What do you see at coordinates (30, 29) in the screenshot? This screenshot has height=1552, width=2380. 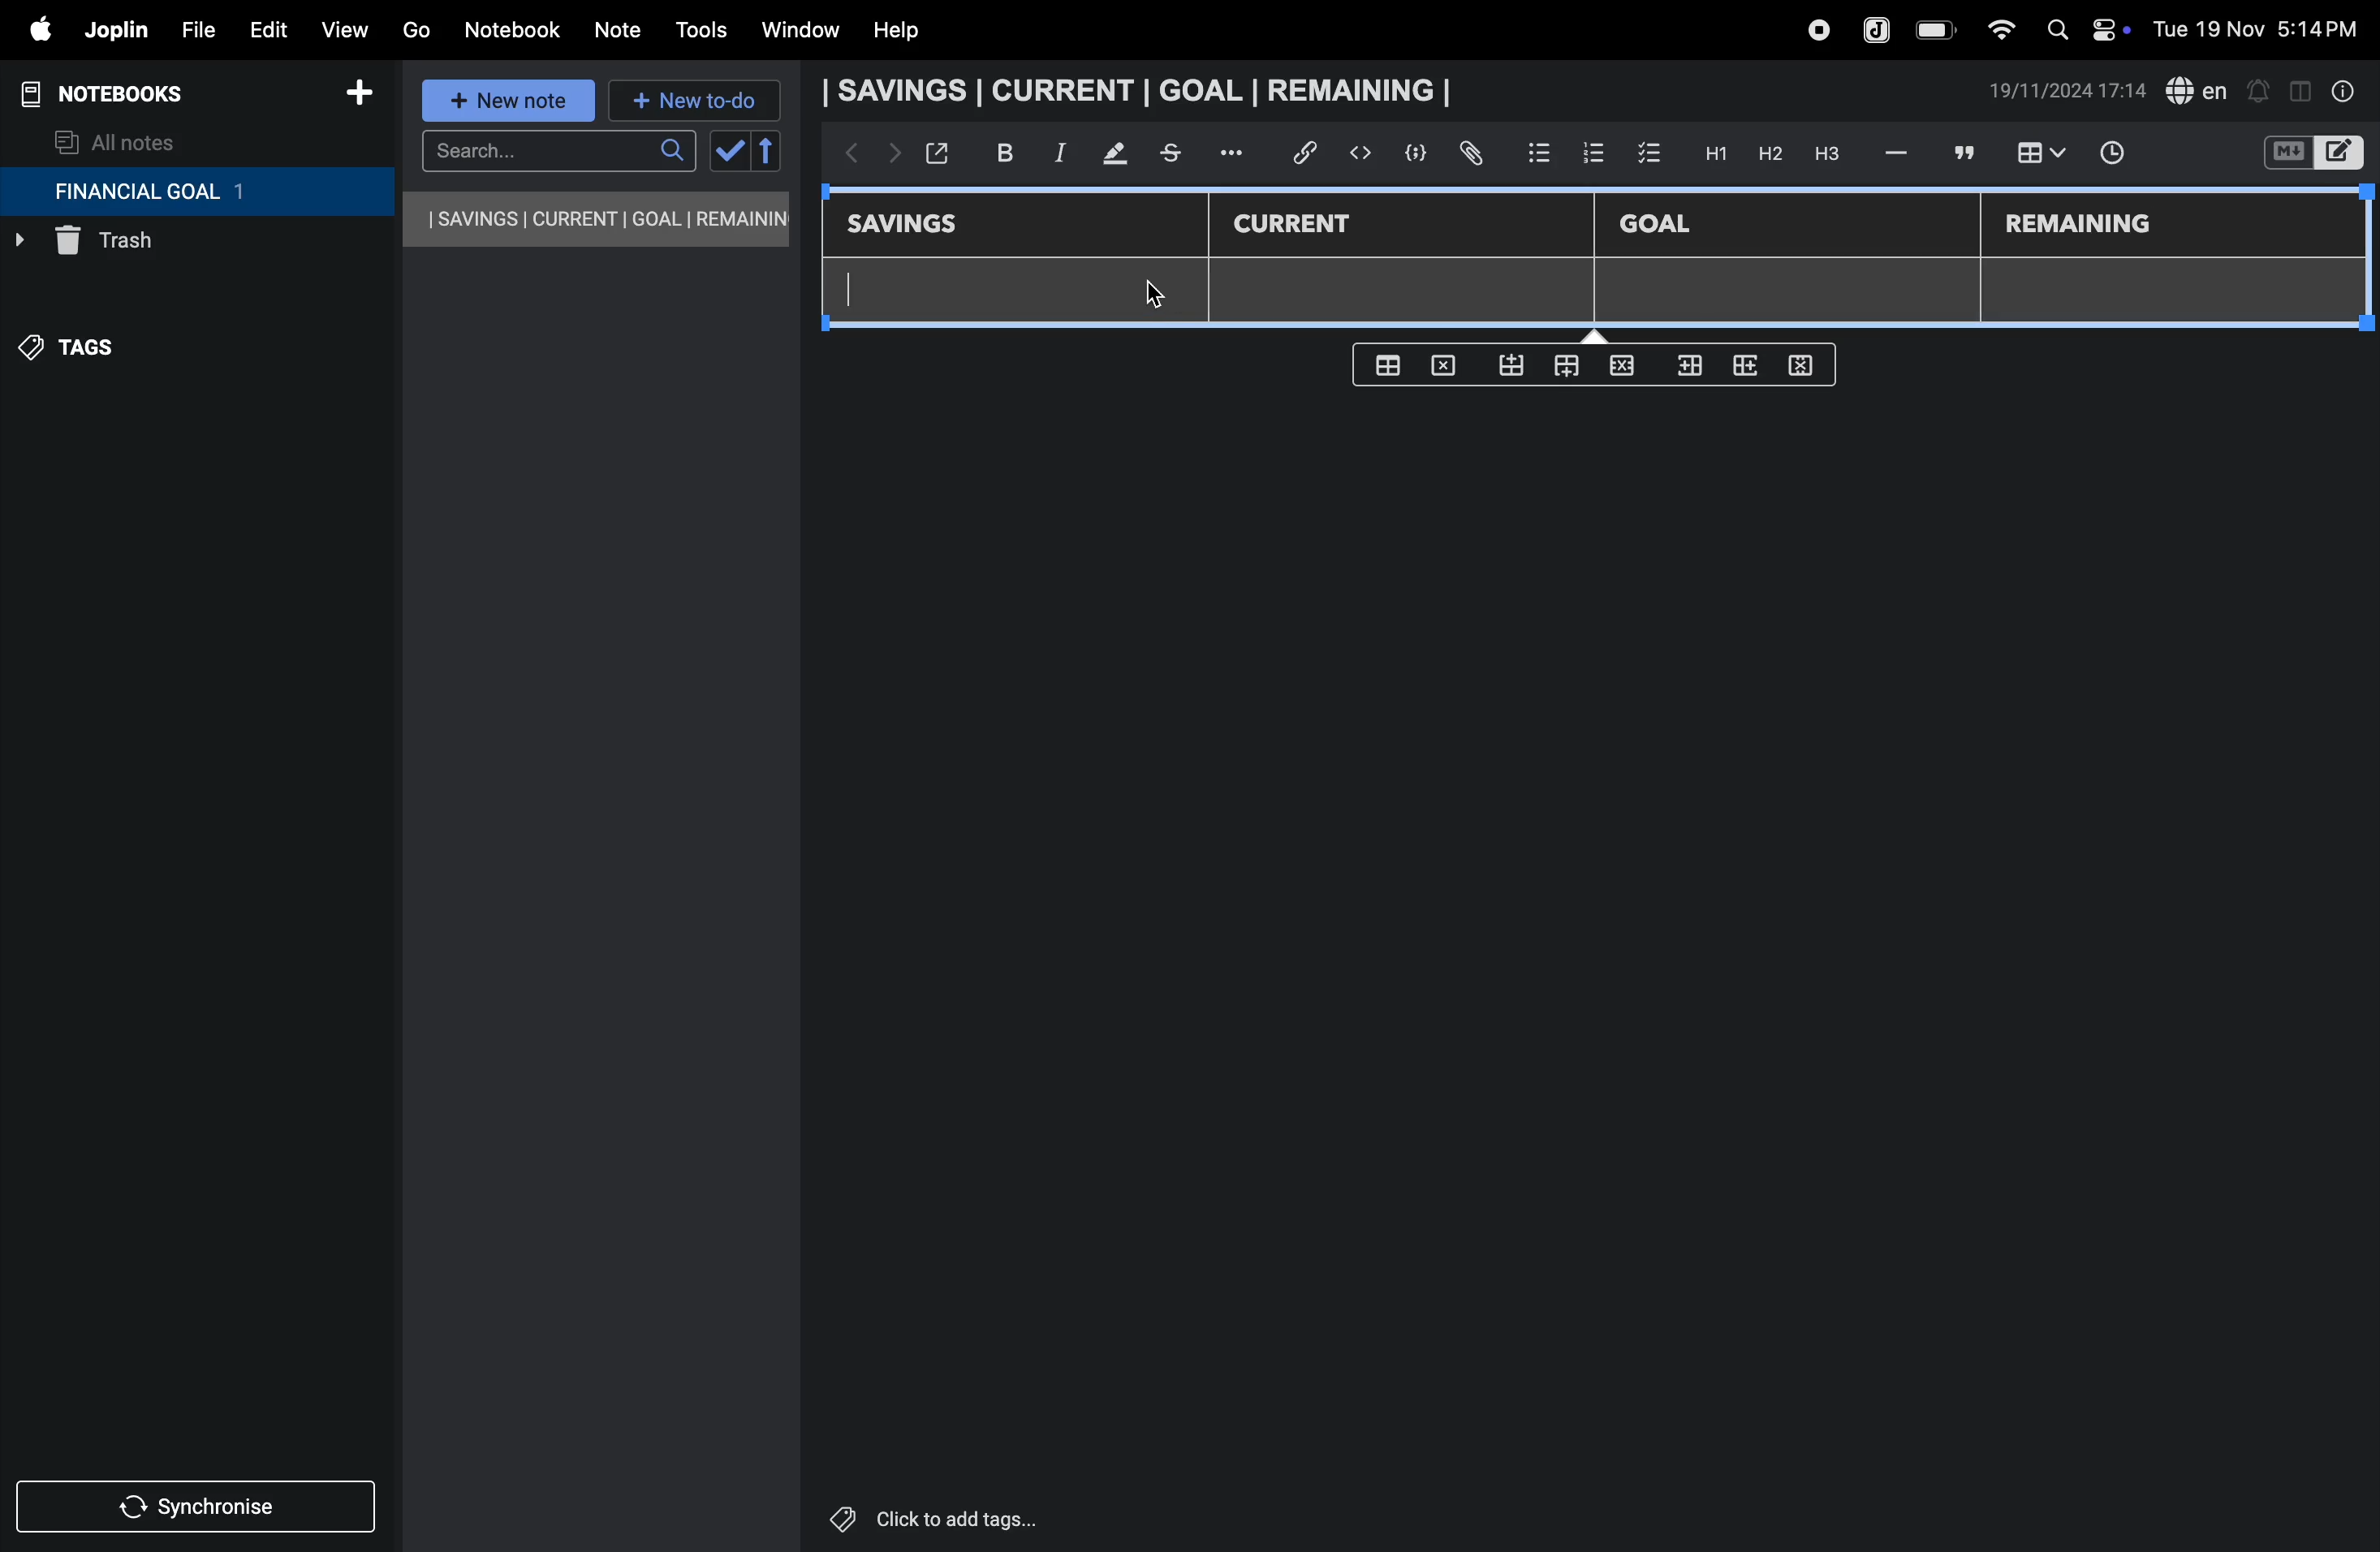 I see `apple menu` at bounding box center [30, 29].